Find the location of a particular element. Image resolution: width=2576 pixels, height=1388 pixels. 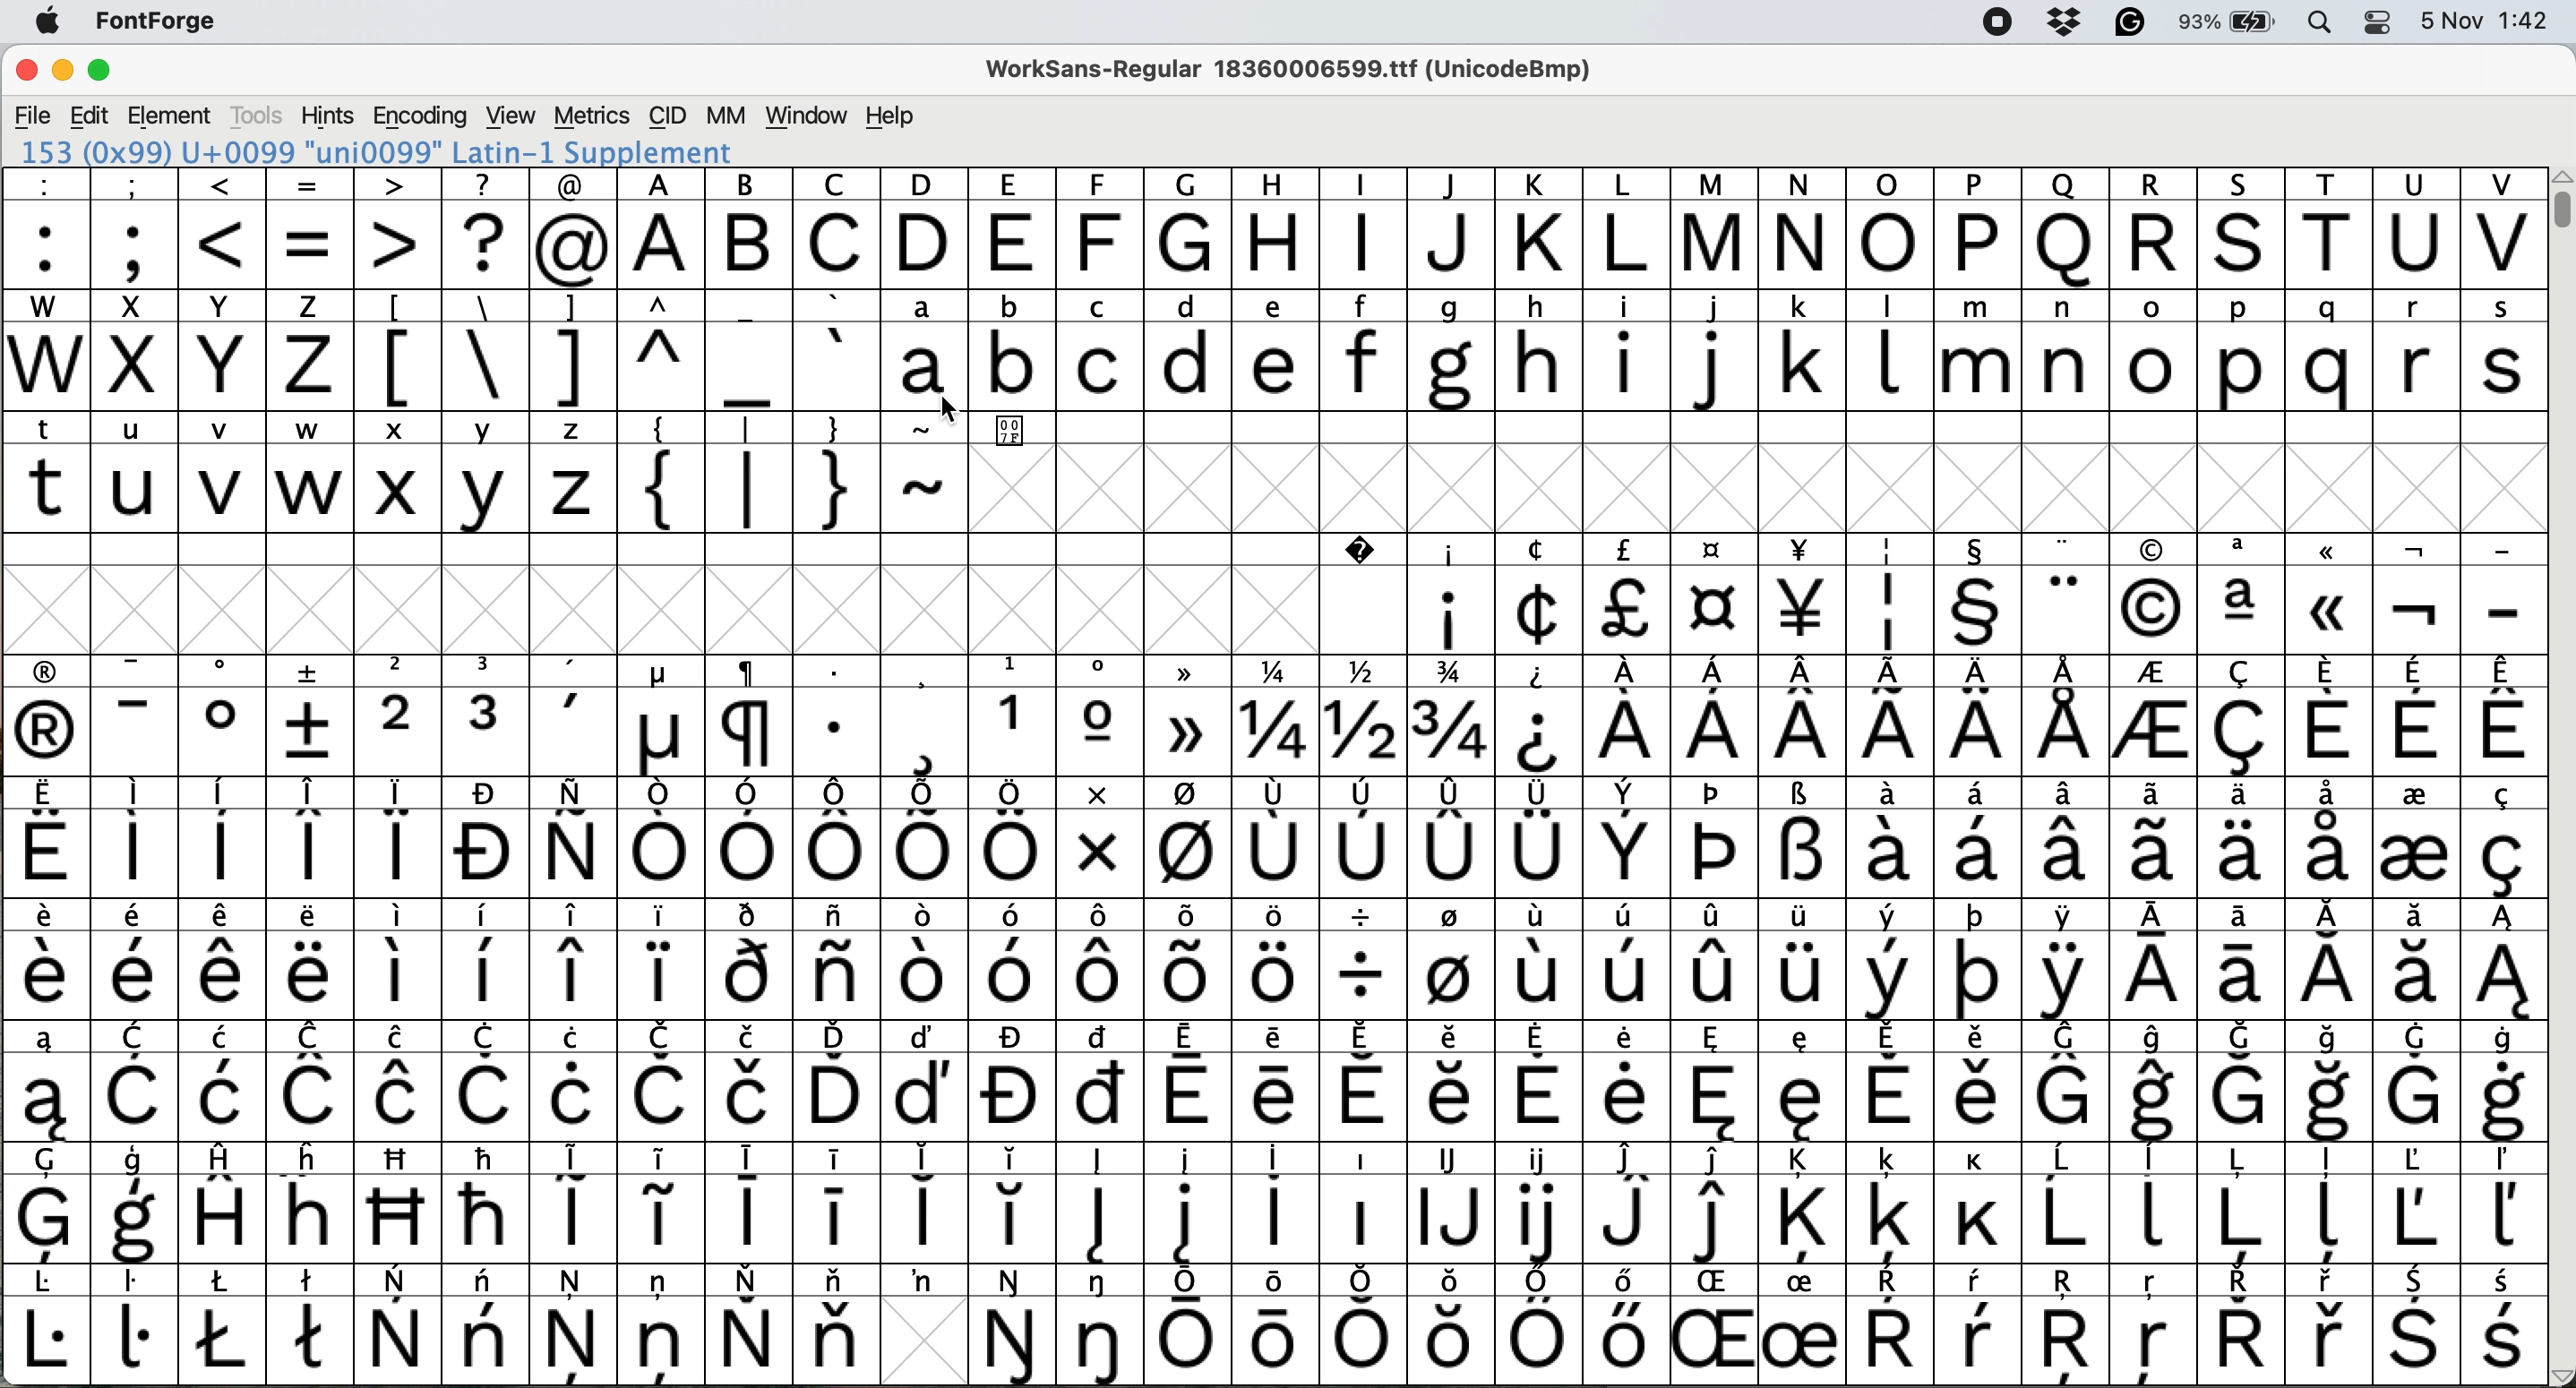

 is located at coordinates (313, 1201).